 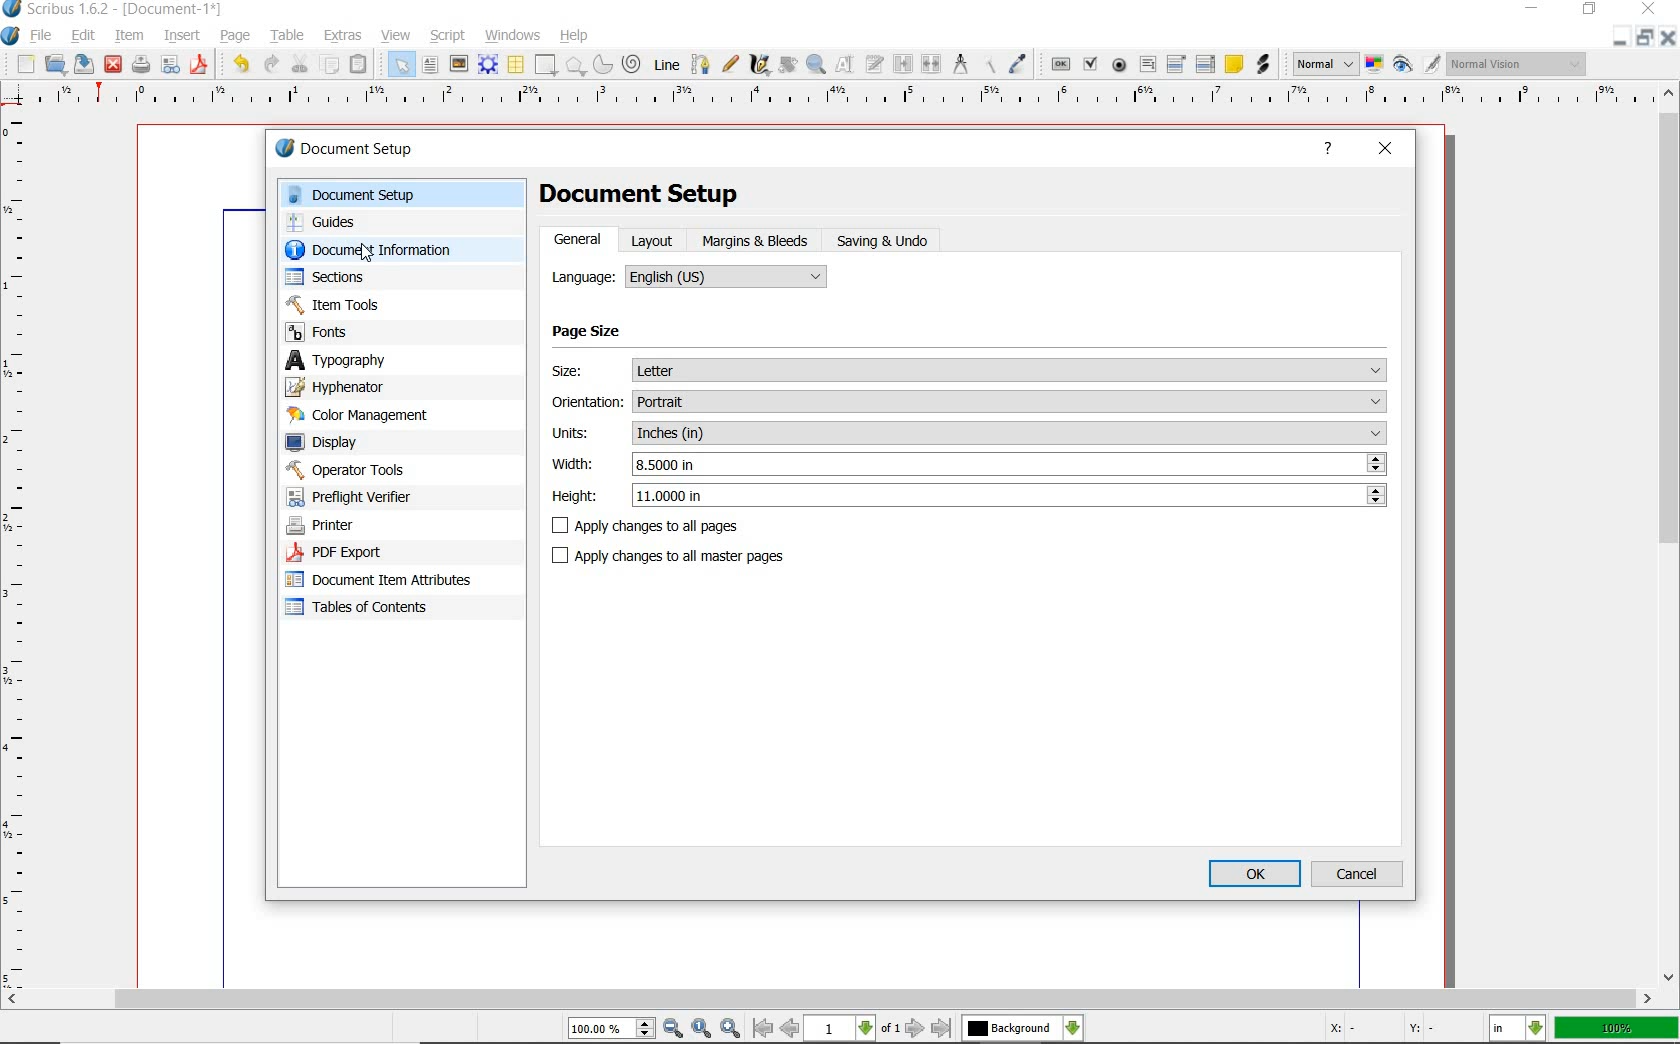 What do you see at coordinates (430, 65) in the screenshot?
I see `text frame` at bounding box center [430, 65].